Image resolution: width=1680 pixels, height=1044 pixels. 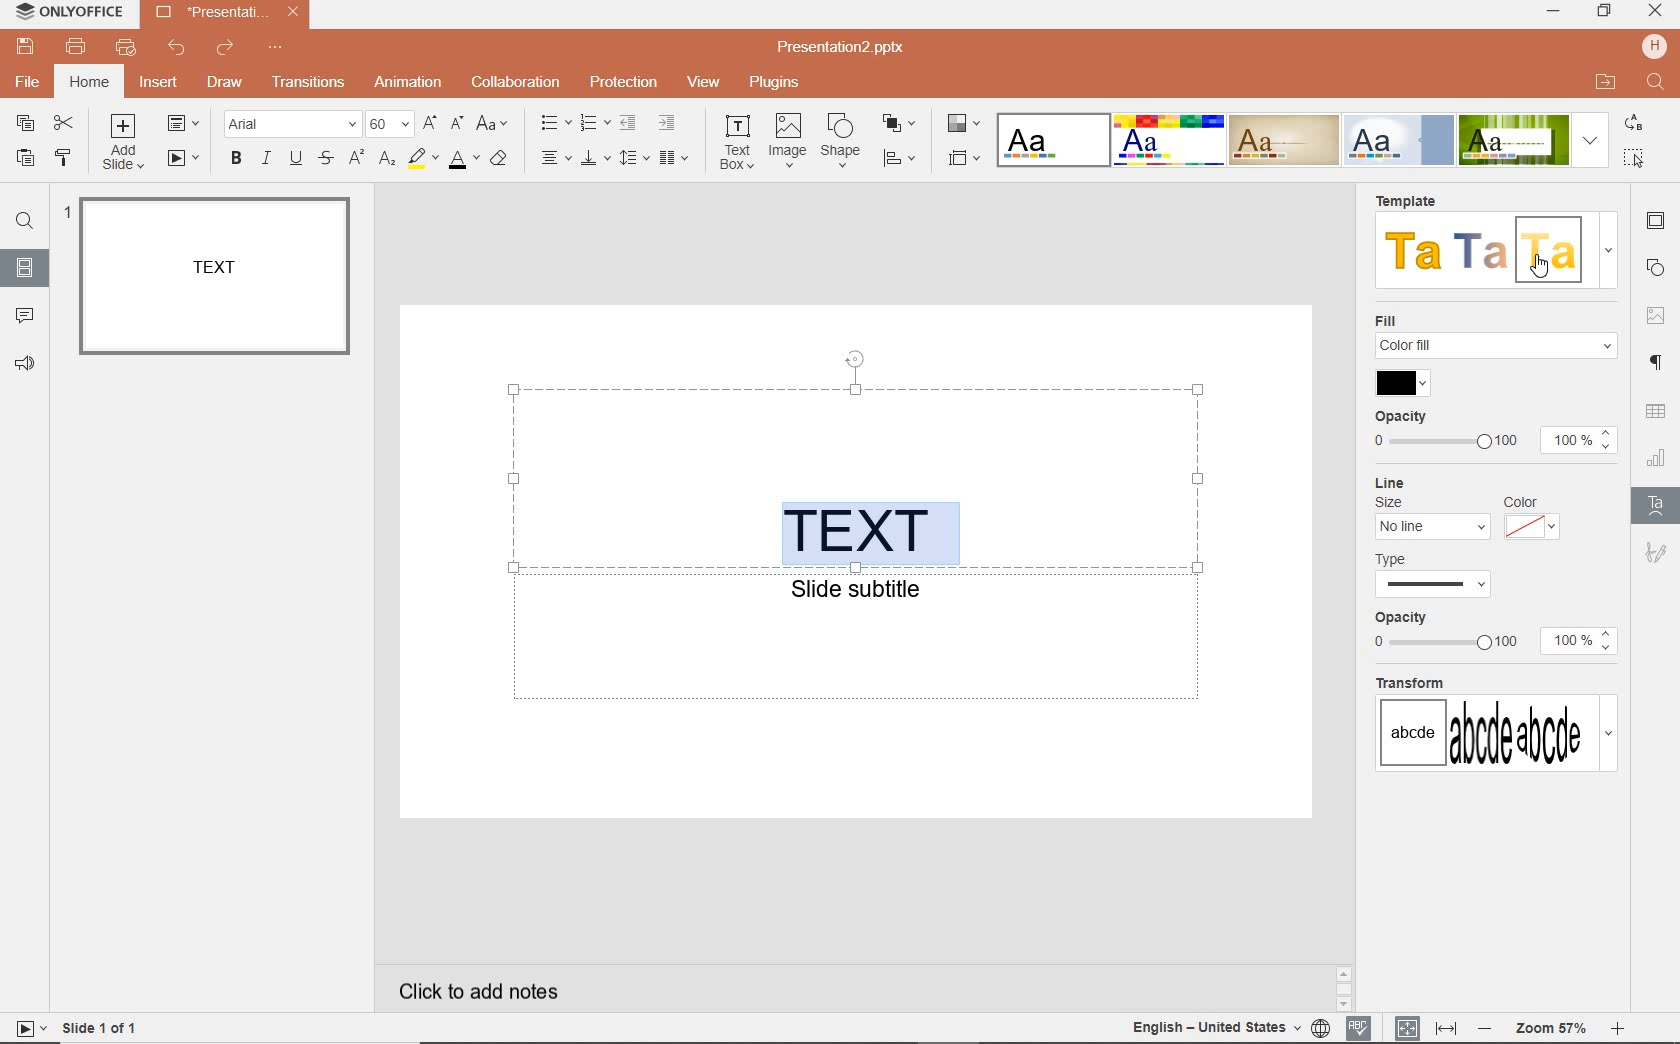 I want to click on BOLD, so click(x=232, y=161).